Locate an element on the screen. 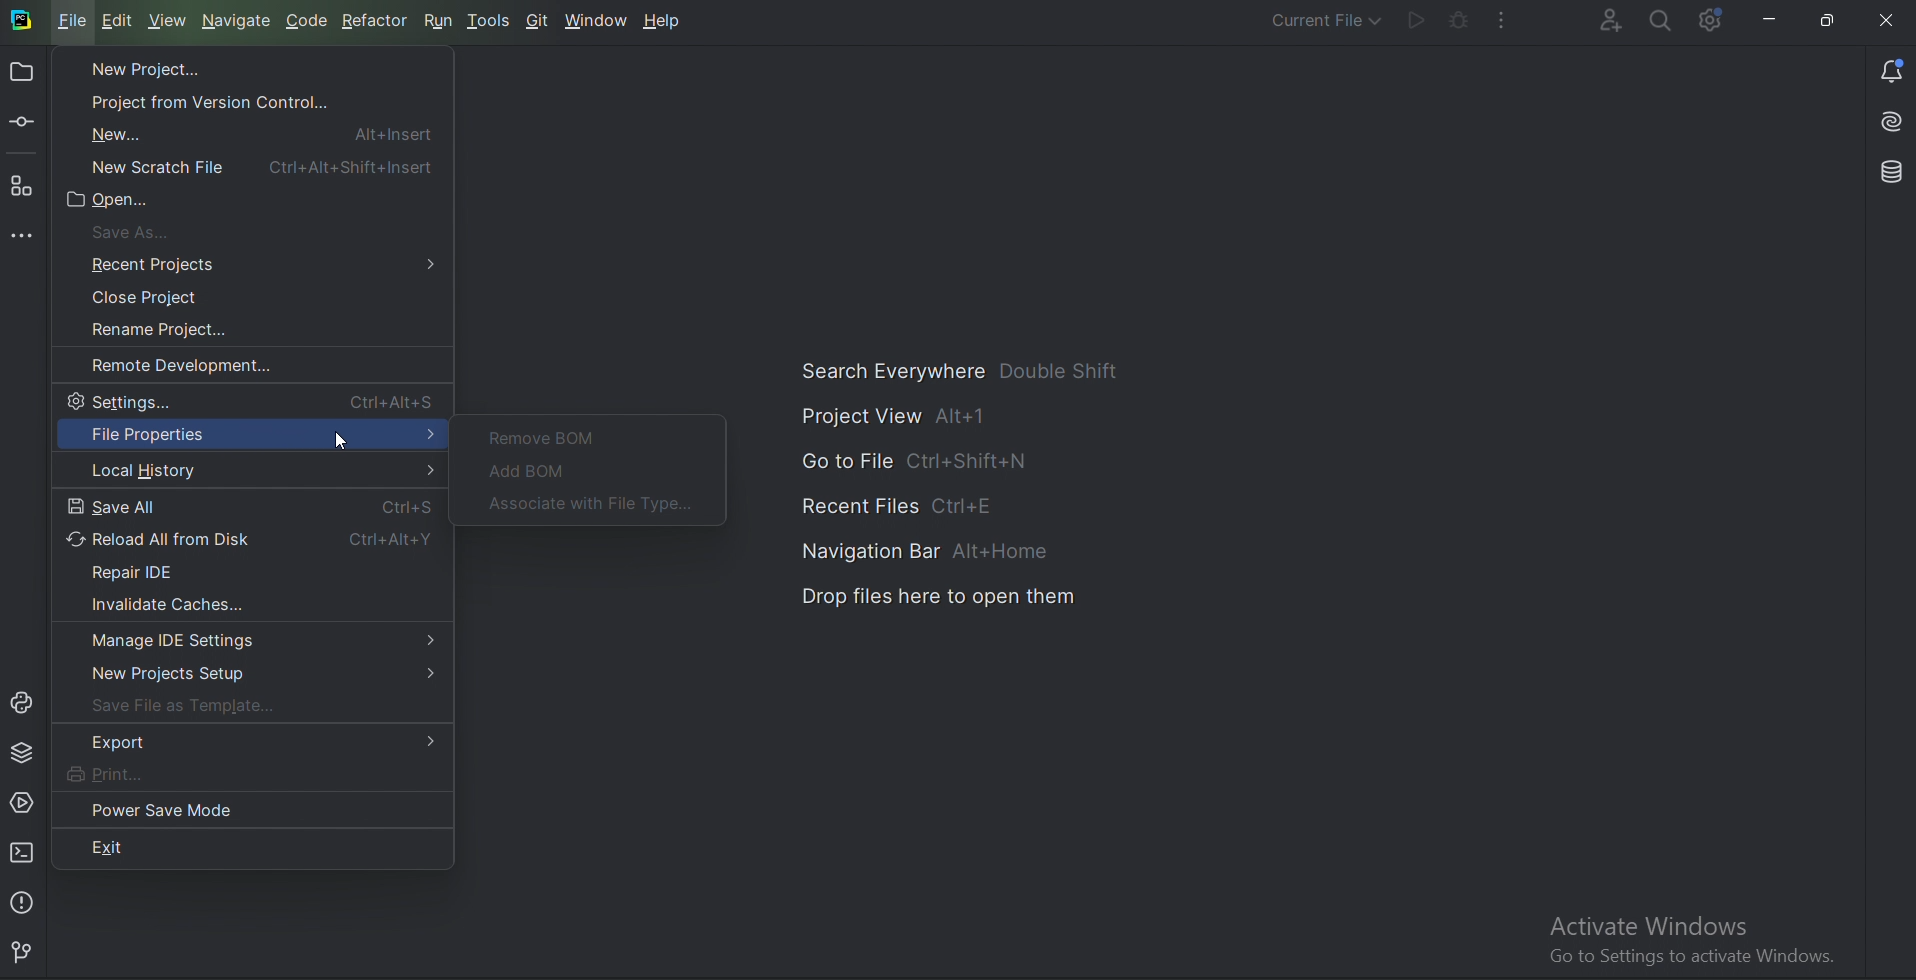 This screenshot has height=980, width=1916. Invalidate Caches is located at coordinates (161, 603).